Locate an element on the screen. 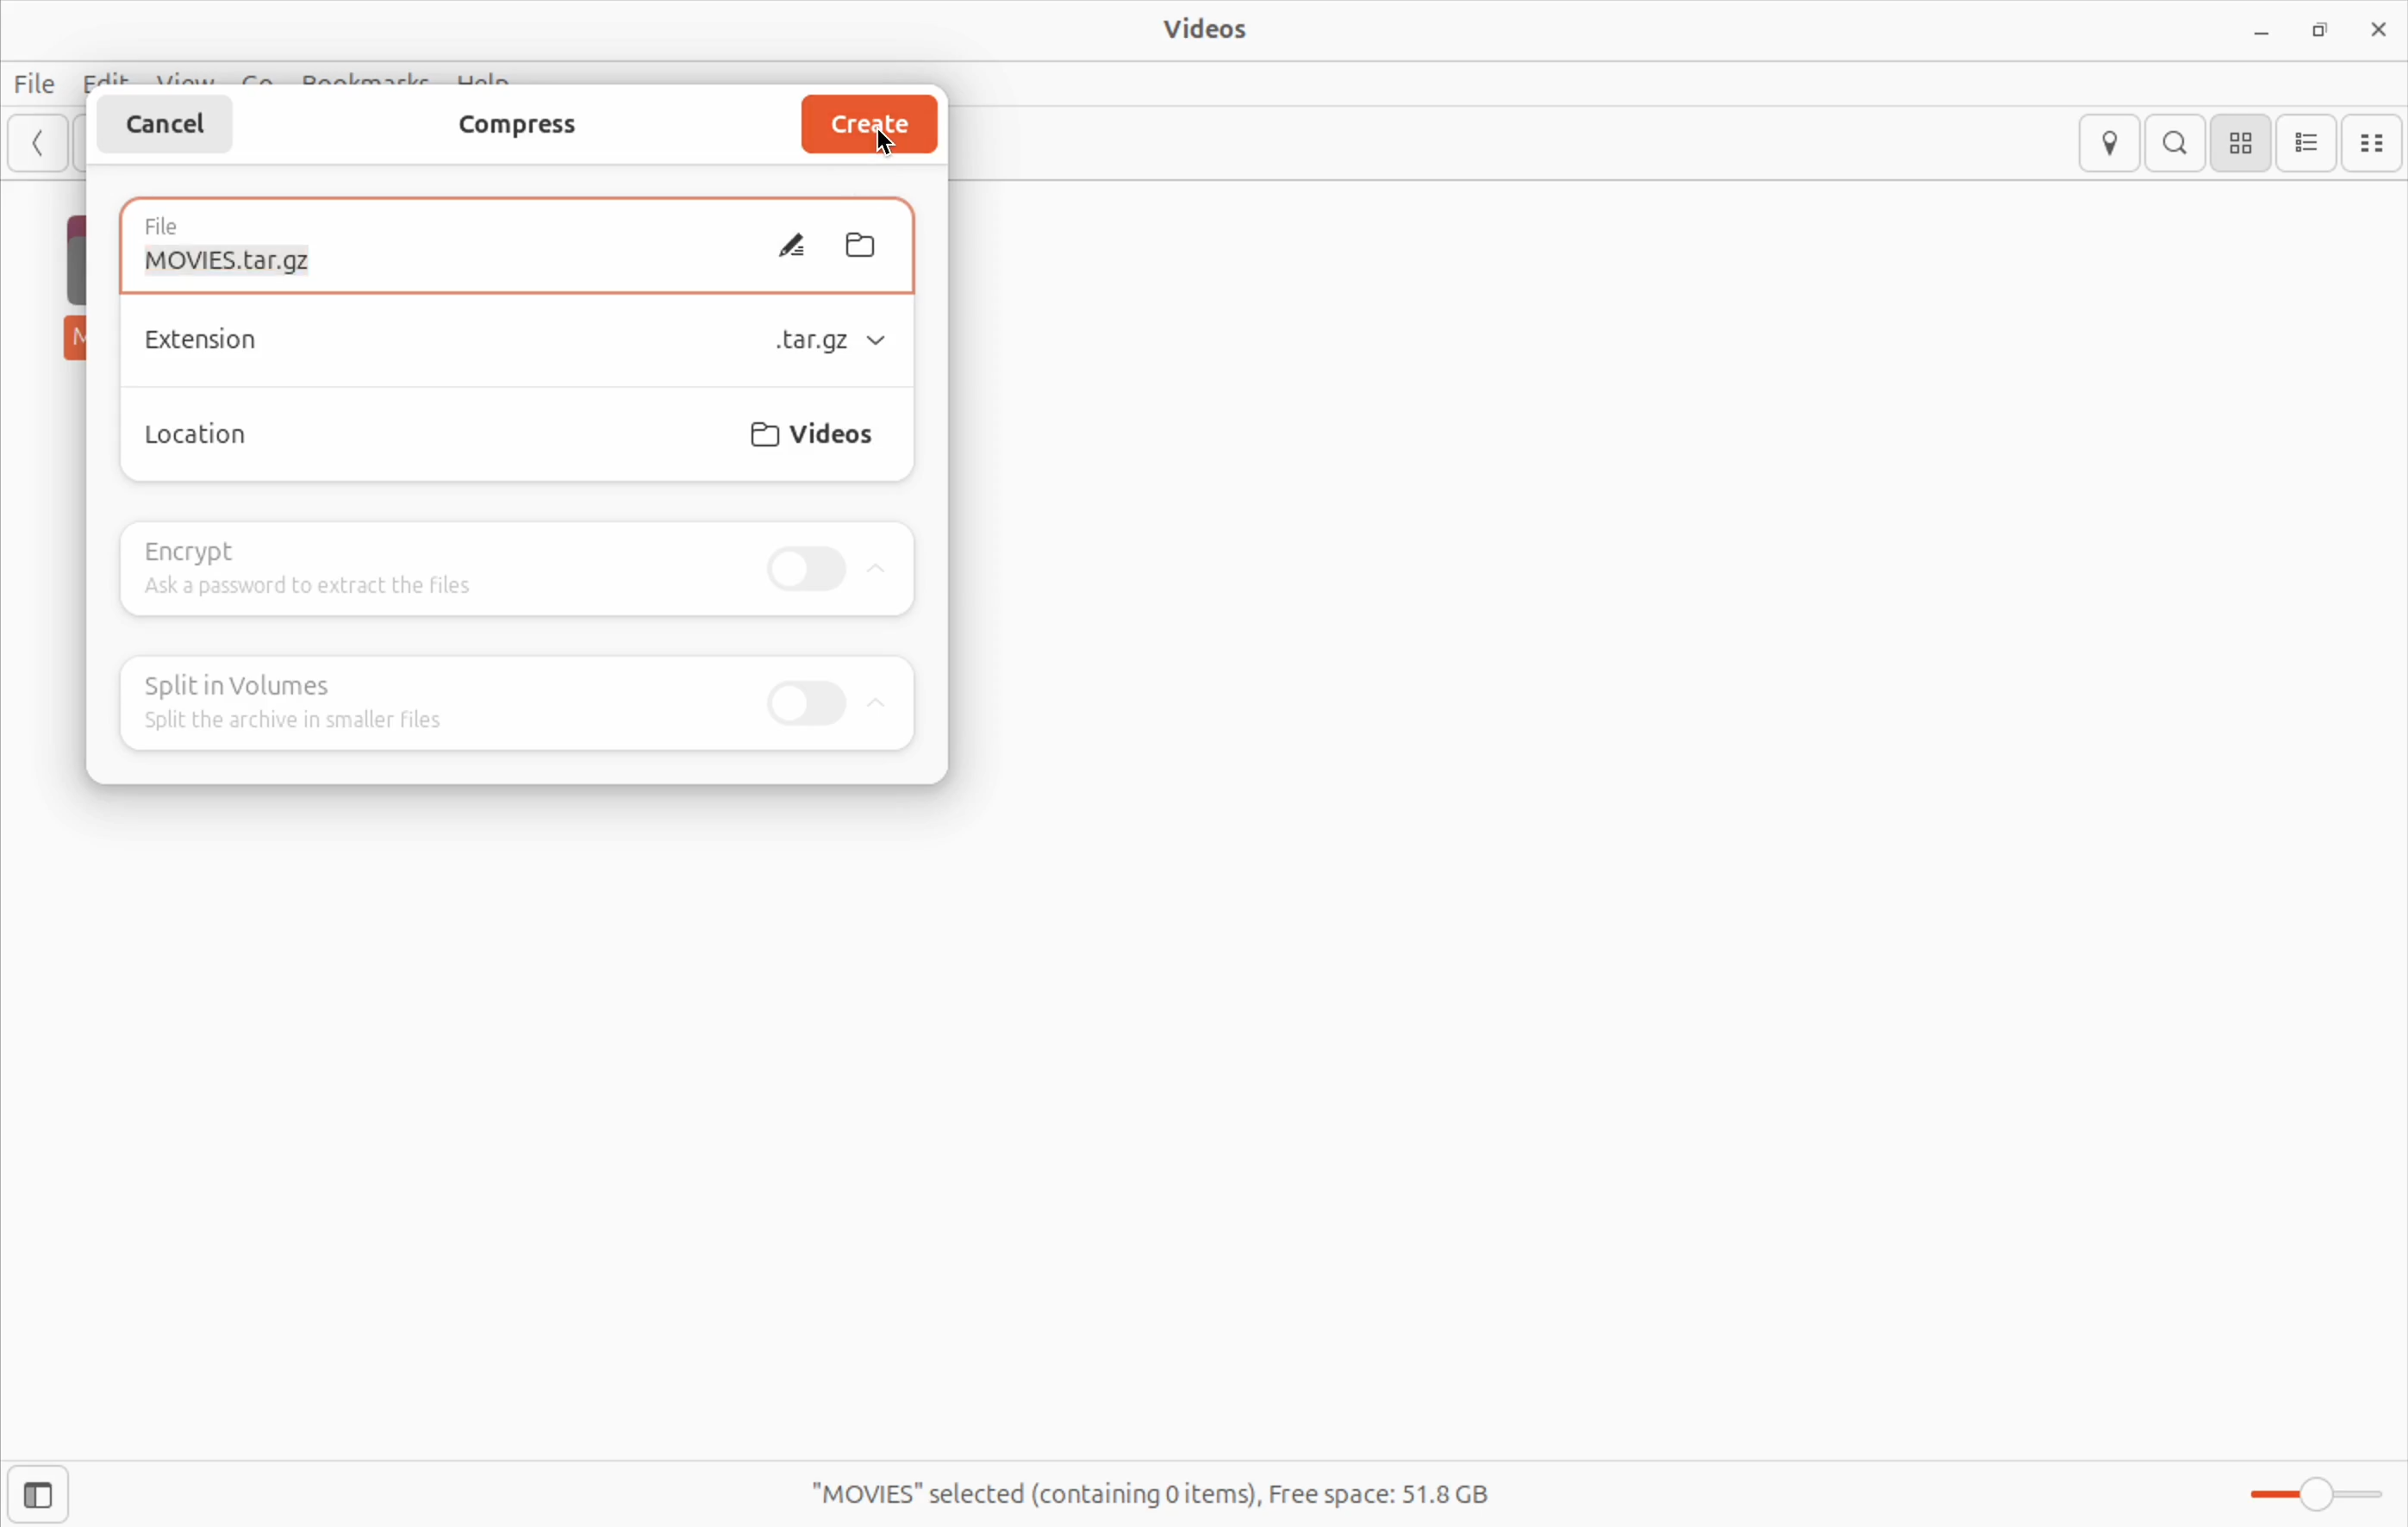 The image size is (2408, 1527). toggle zoom bar is located at coordinates (2304, 1490).